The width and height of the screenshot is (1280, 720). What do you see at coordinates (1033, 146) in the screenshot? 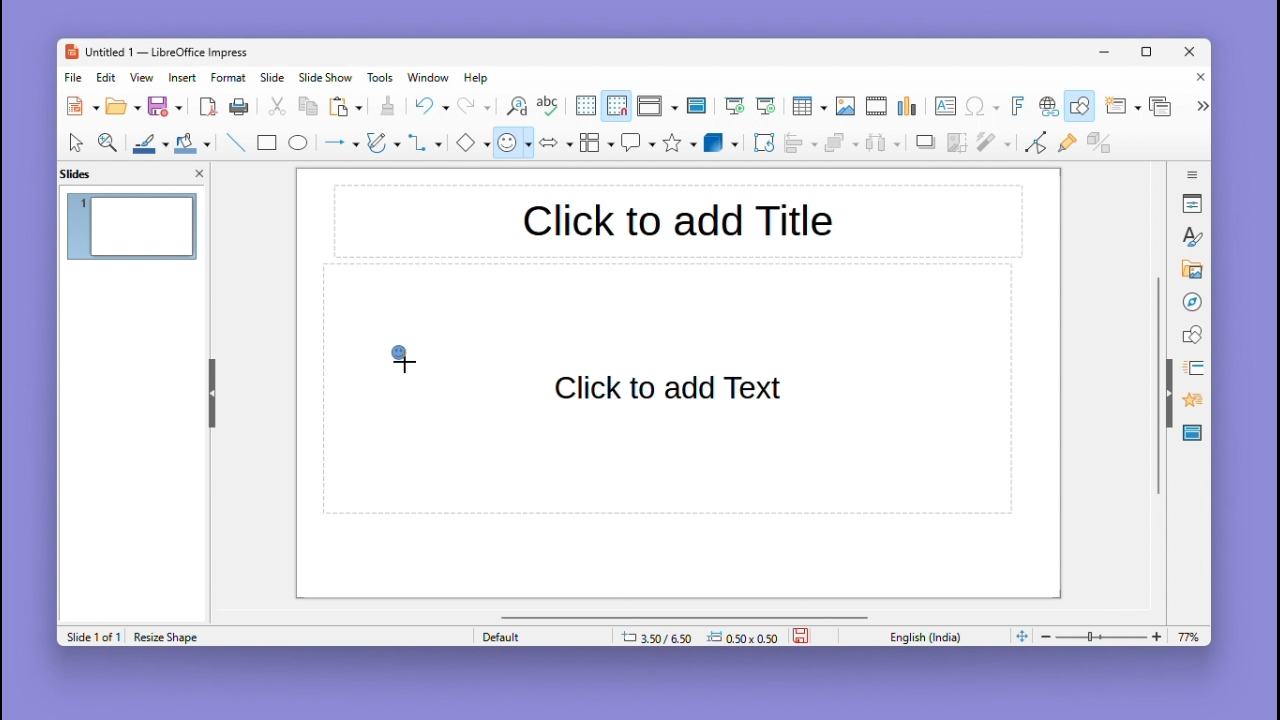
I see `Toggle point` at bounding box center [1033, 146].